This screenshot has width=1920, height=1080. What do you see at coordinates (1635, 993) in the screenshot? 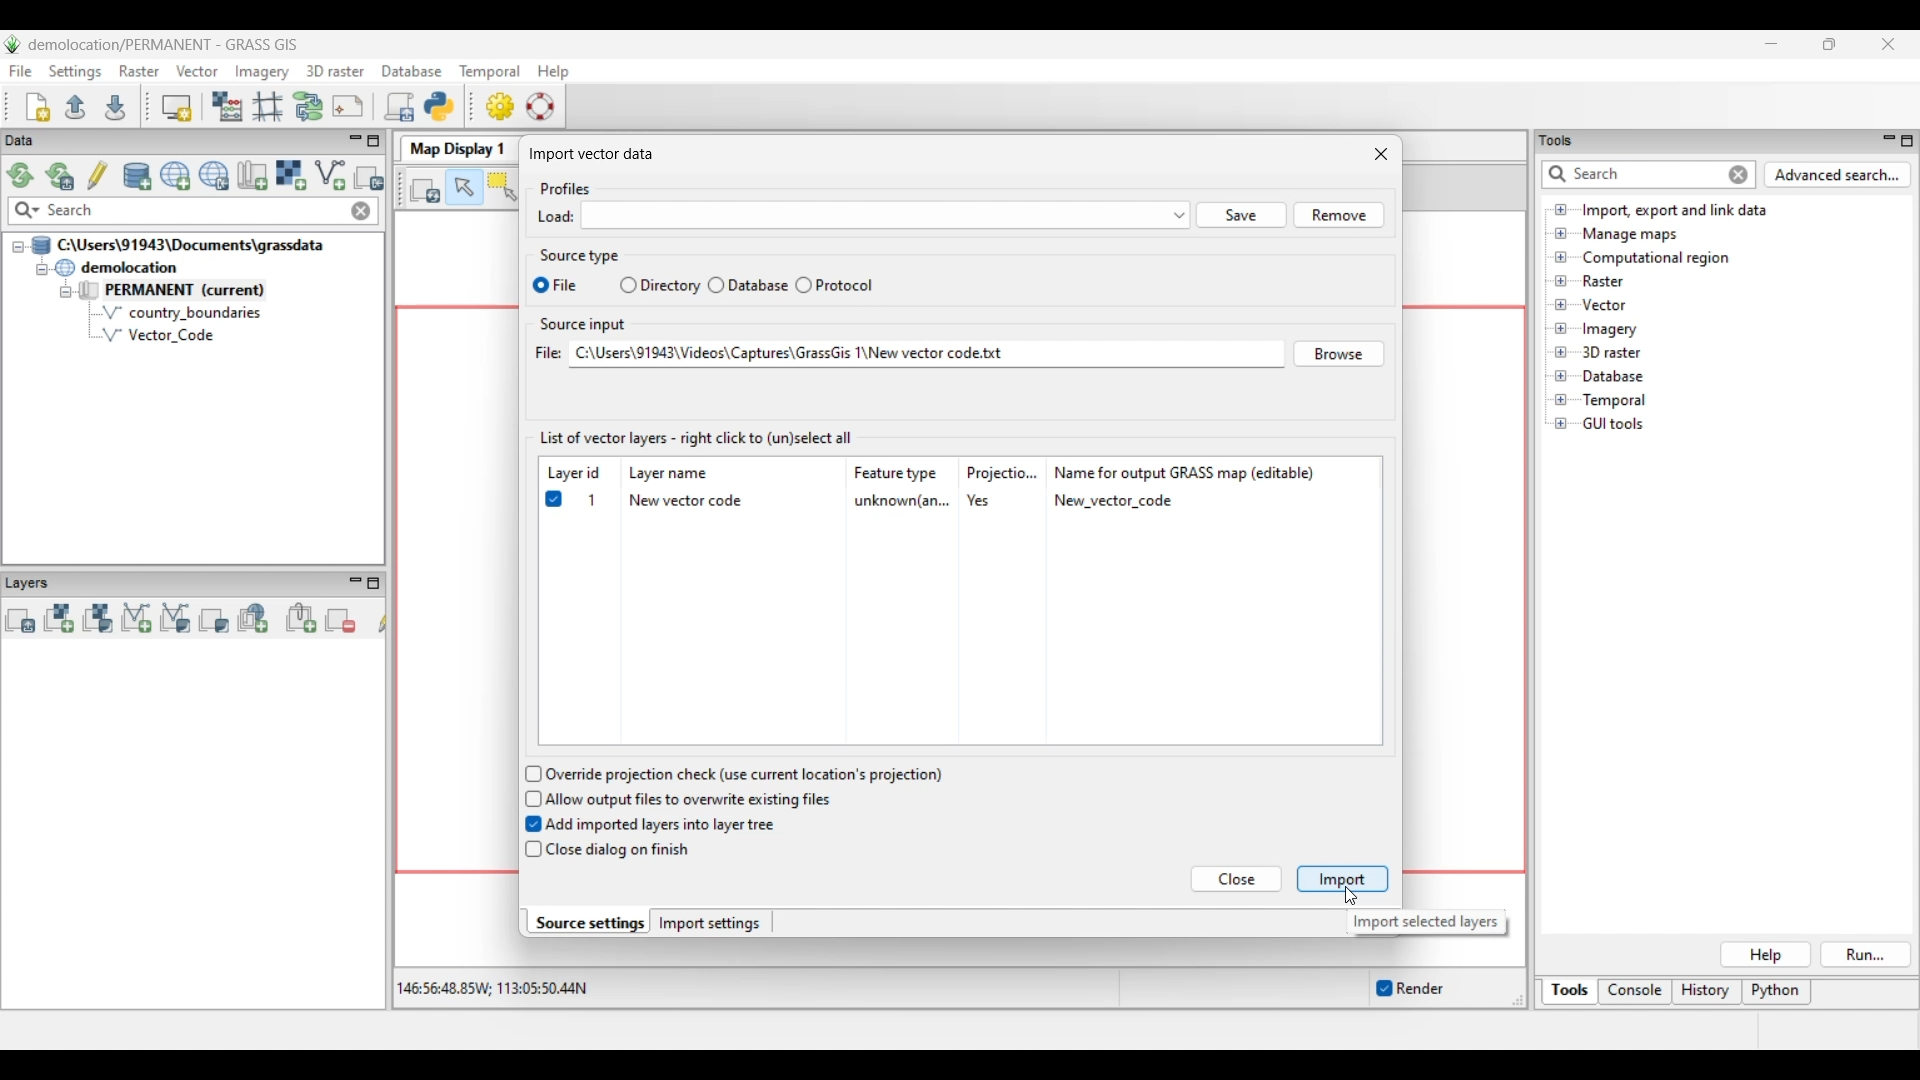
I see `Console` at bounding box center [1635, 993].